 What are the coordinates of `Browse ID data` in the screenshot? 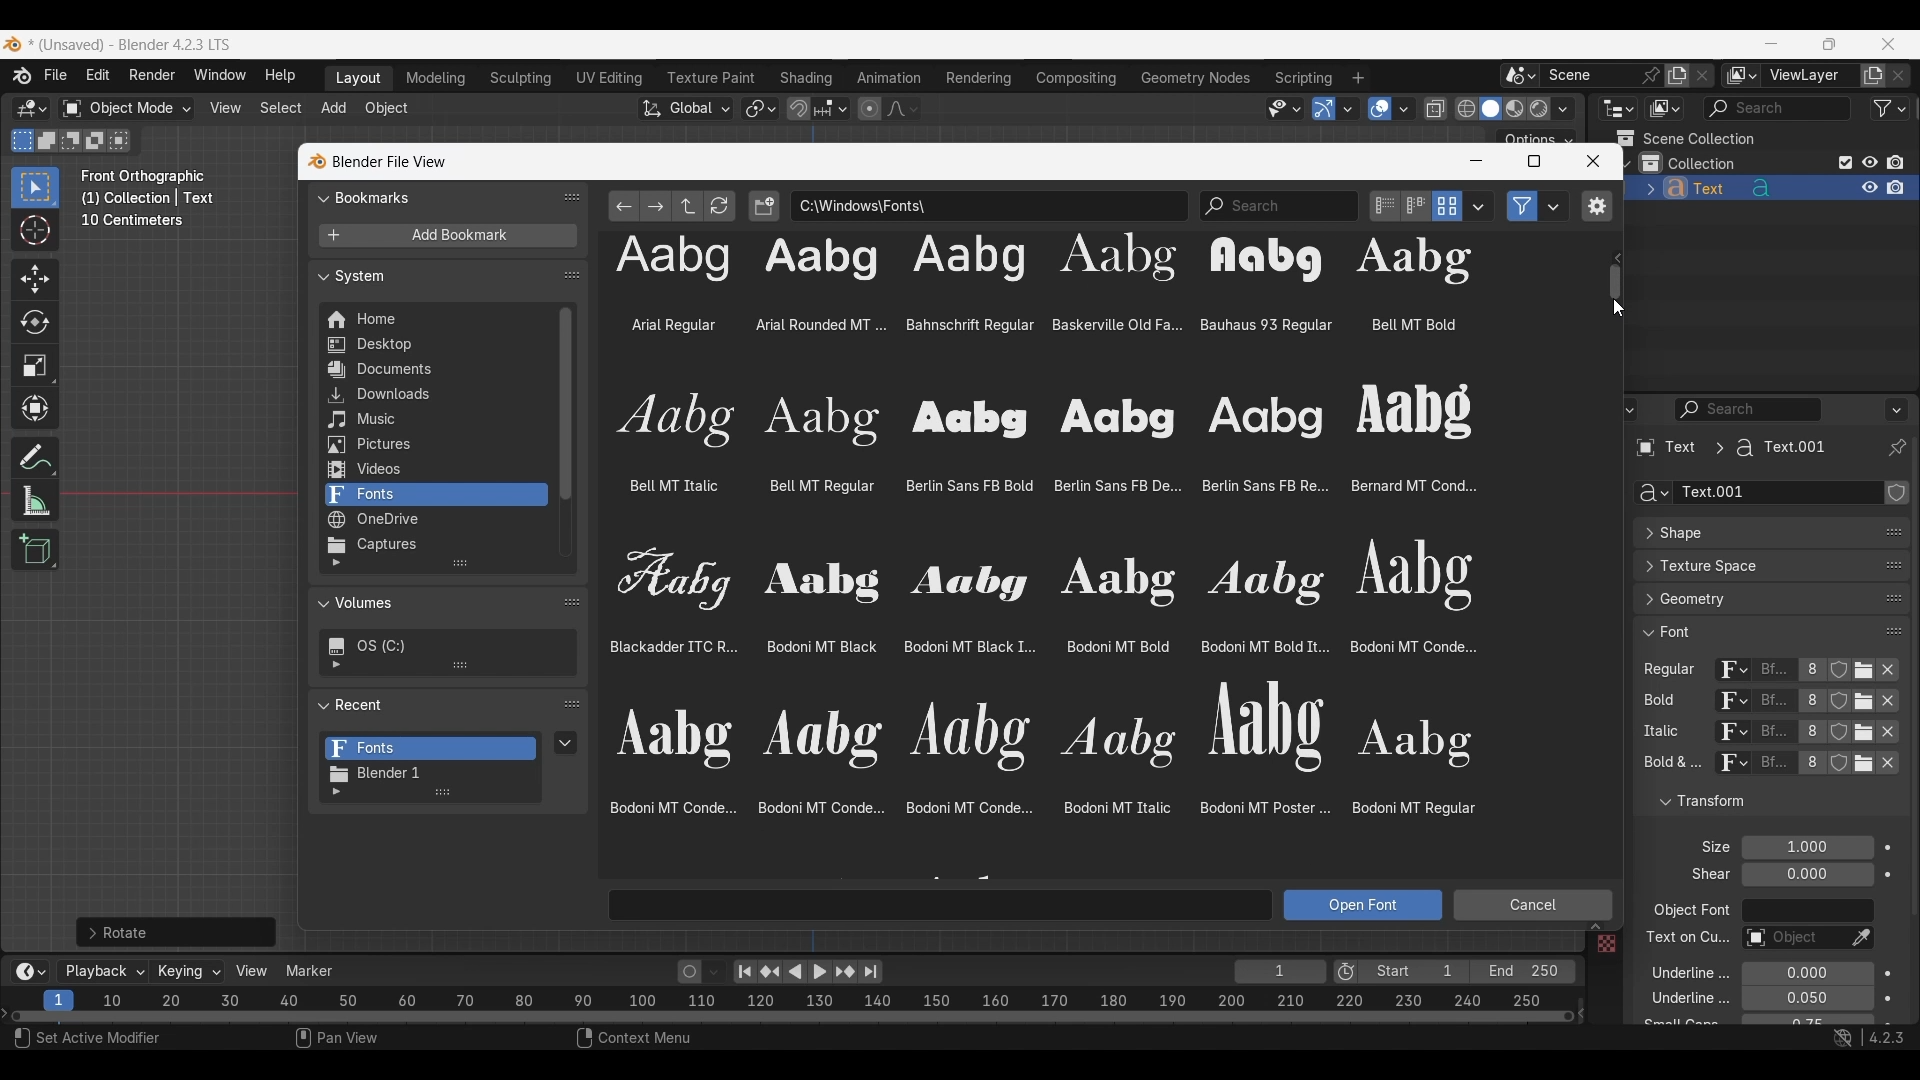 It's located at (1729, 768).